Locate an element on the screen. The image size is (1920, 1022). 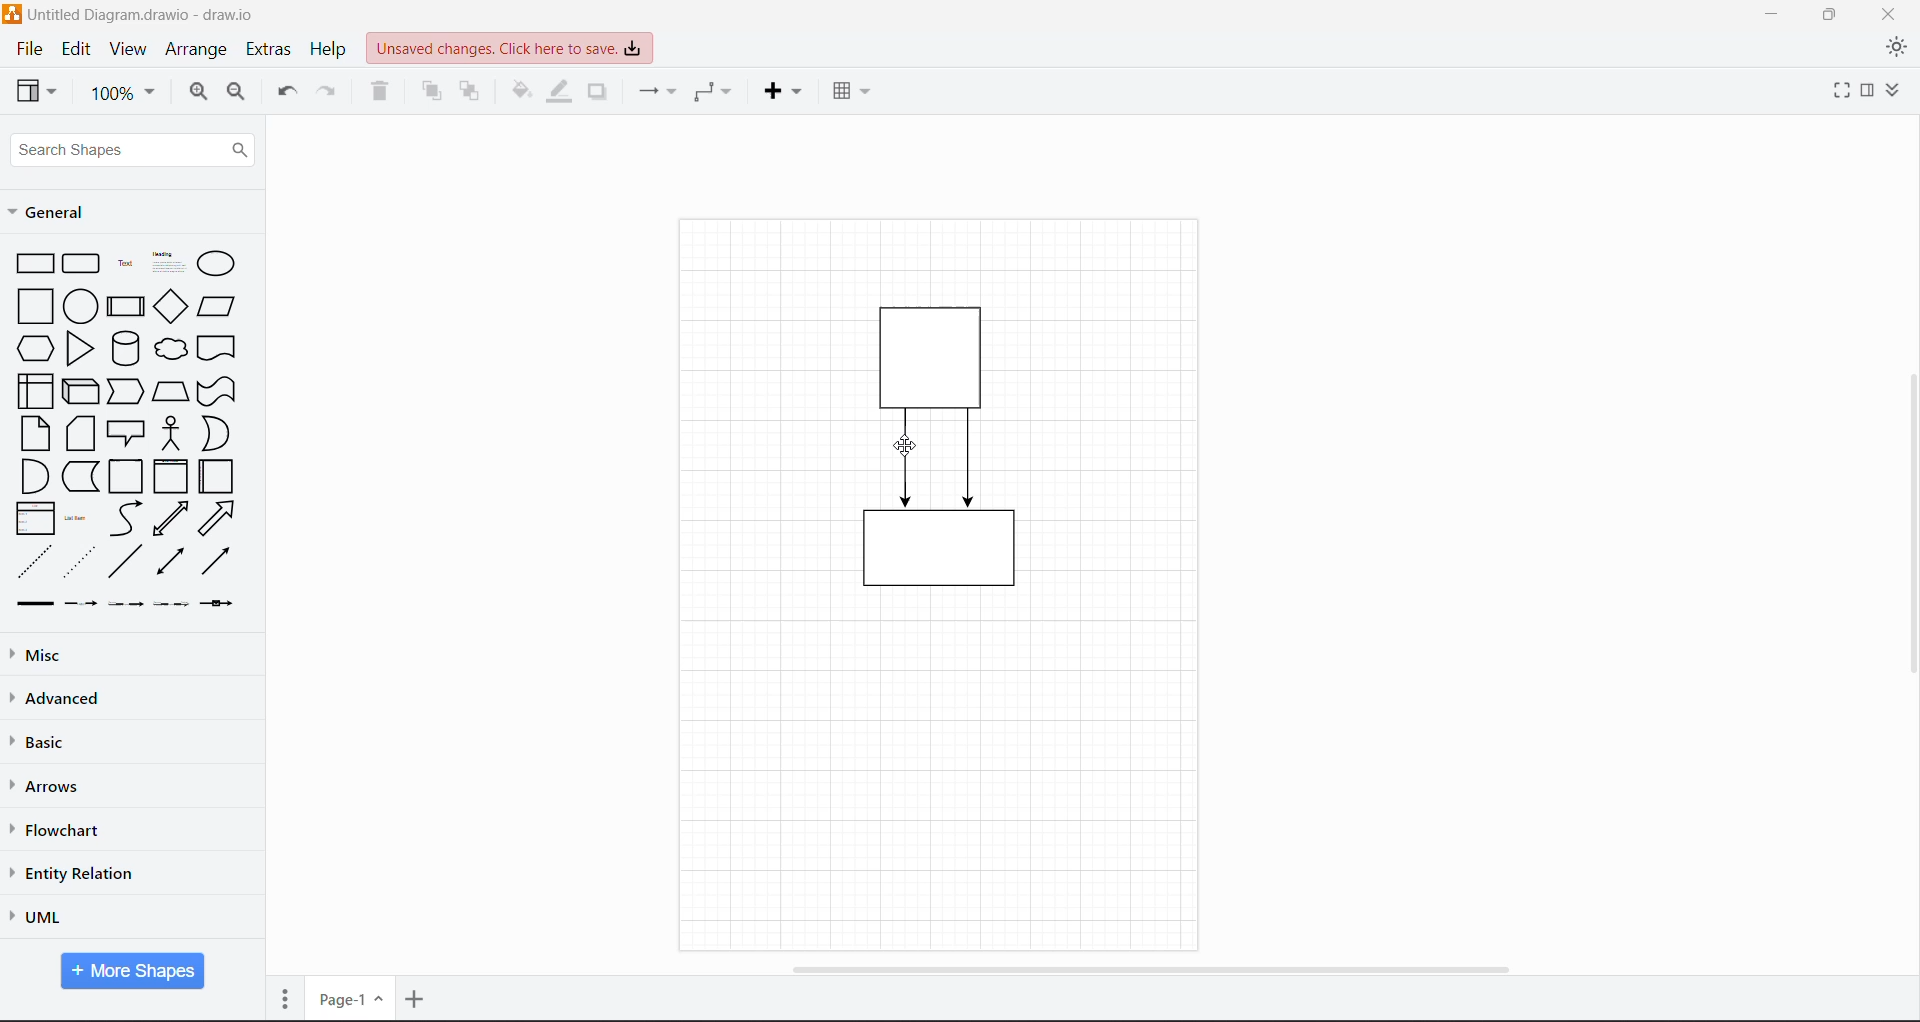
Arrows is located at coordinates (49, 787).